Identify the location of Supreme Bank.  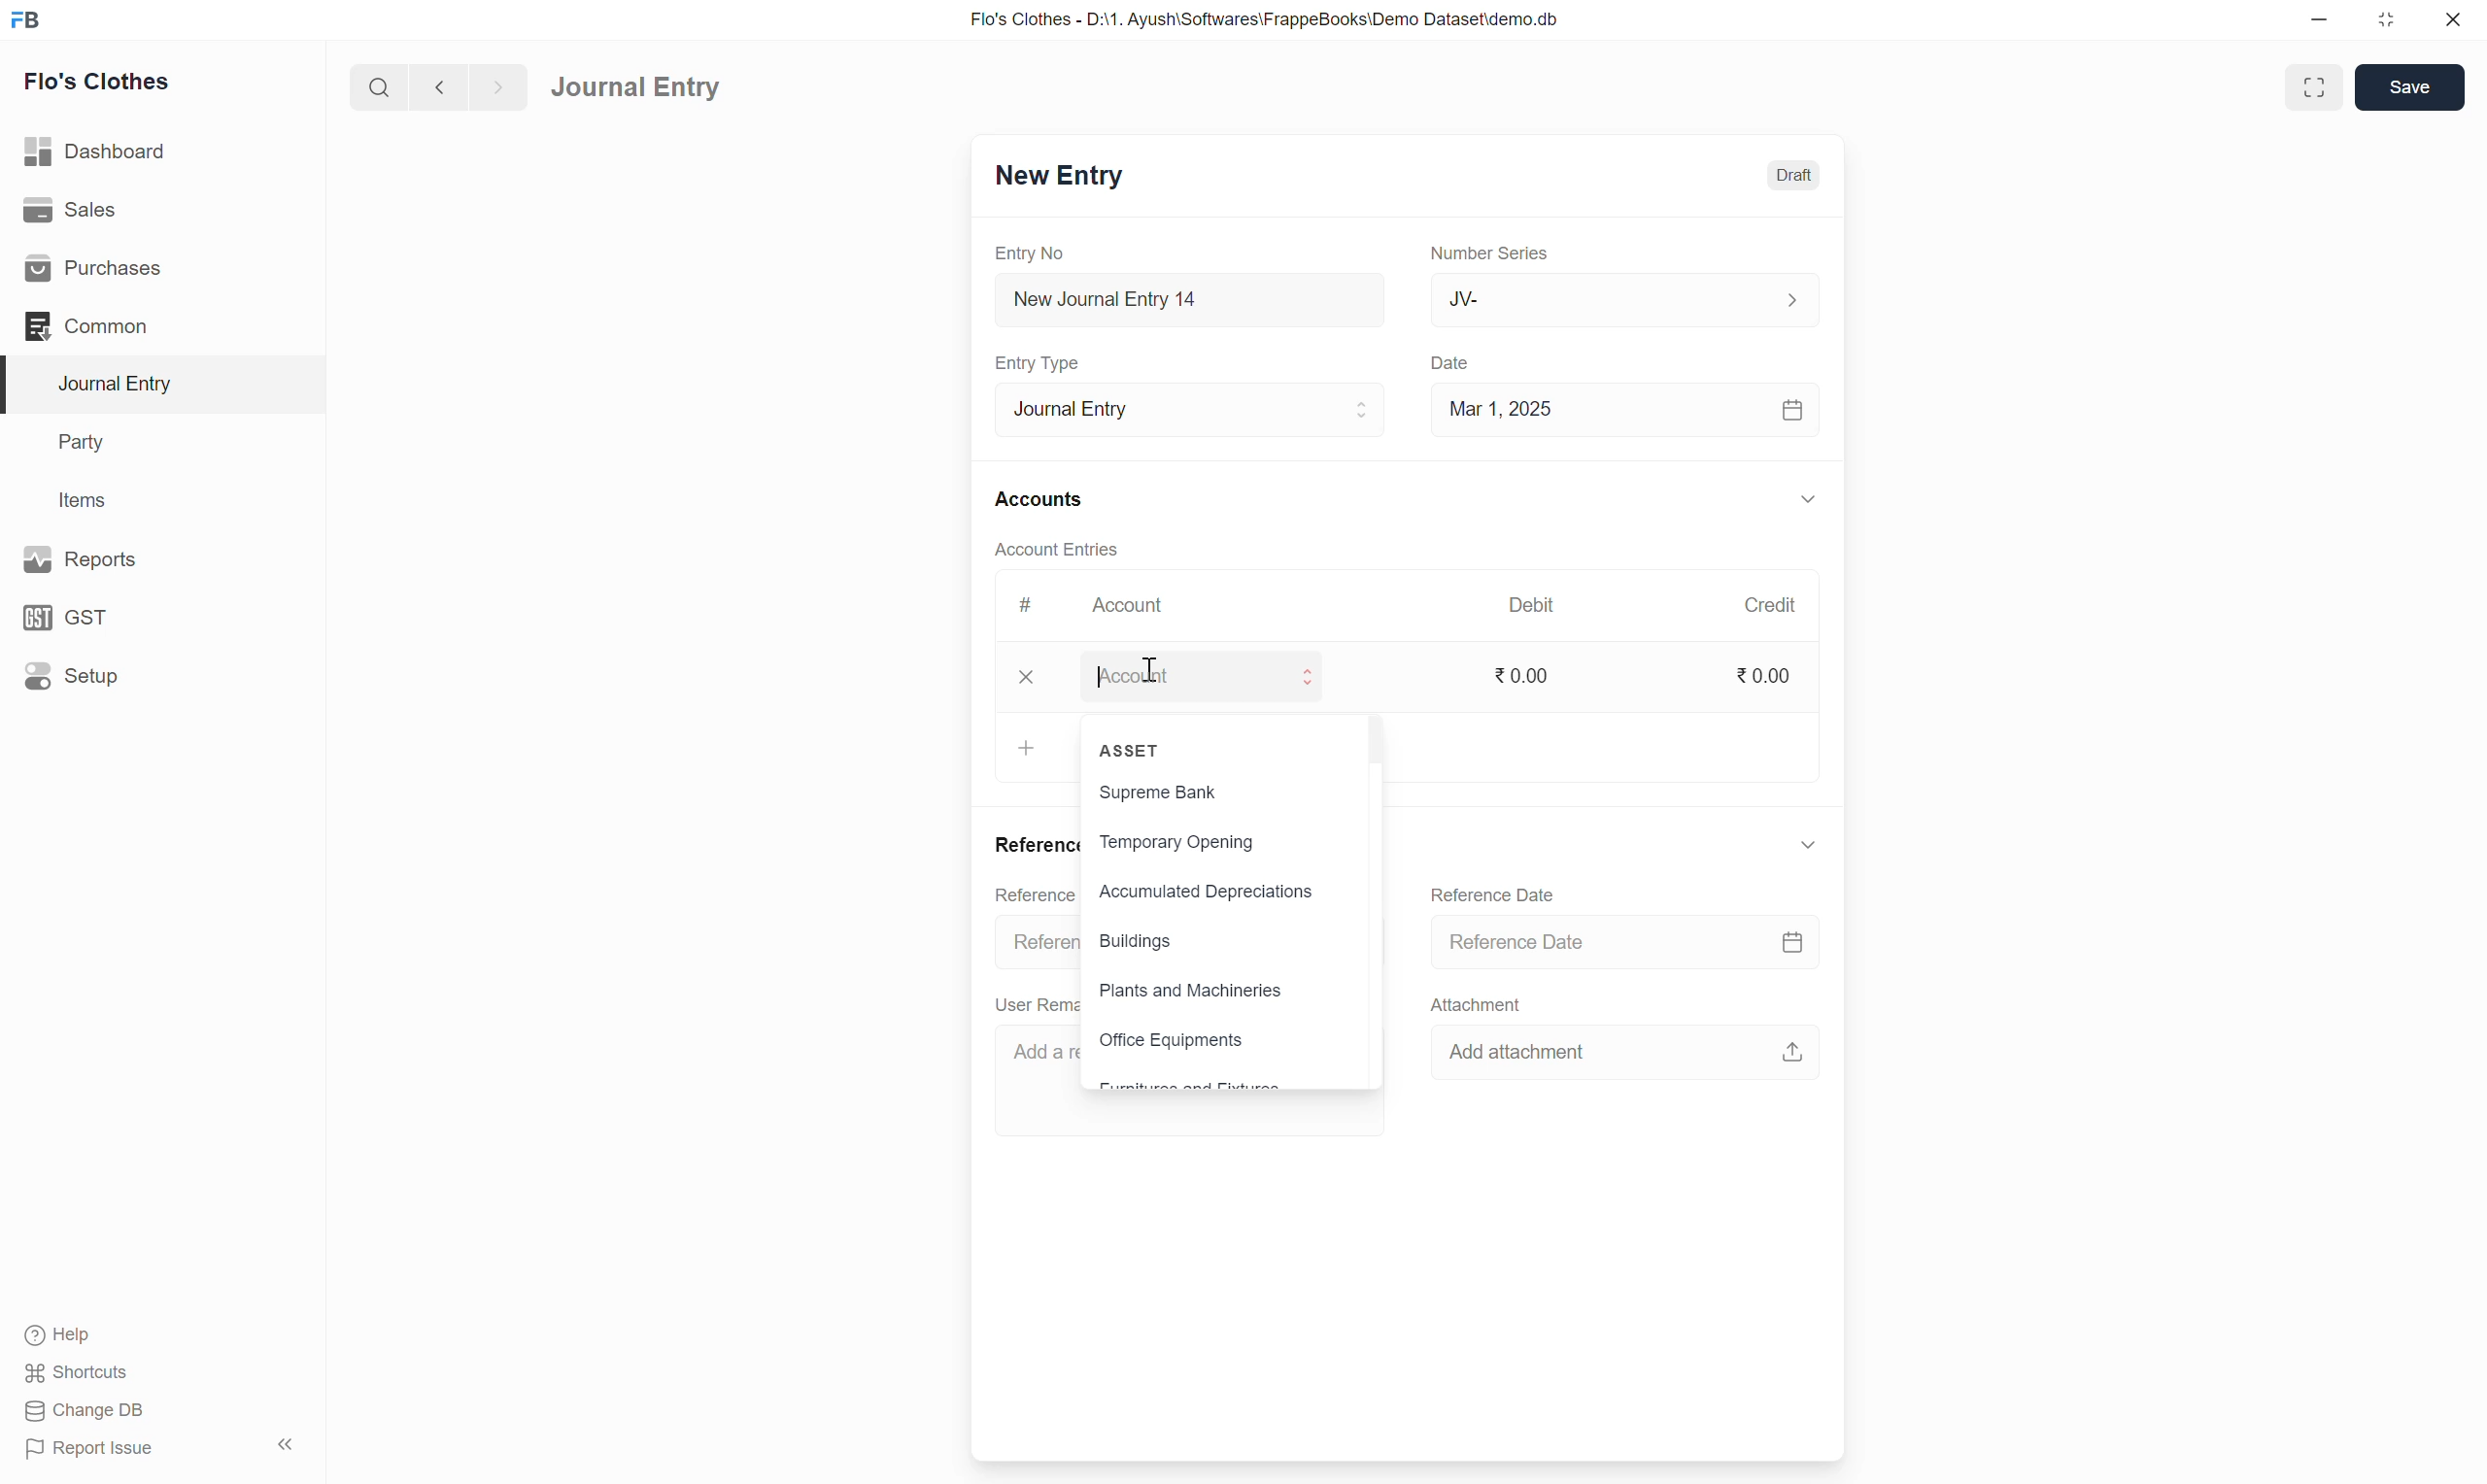
(1168, 792).